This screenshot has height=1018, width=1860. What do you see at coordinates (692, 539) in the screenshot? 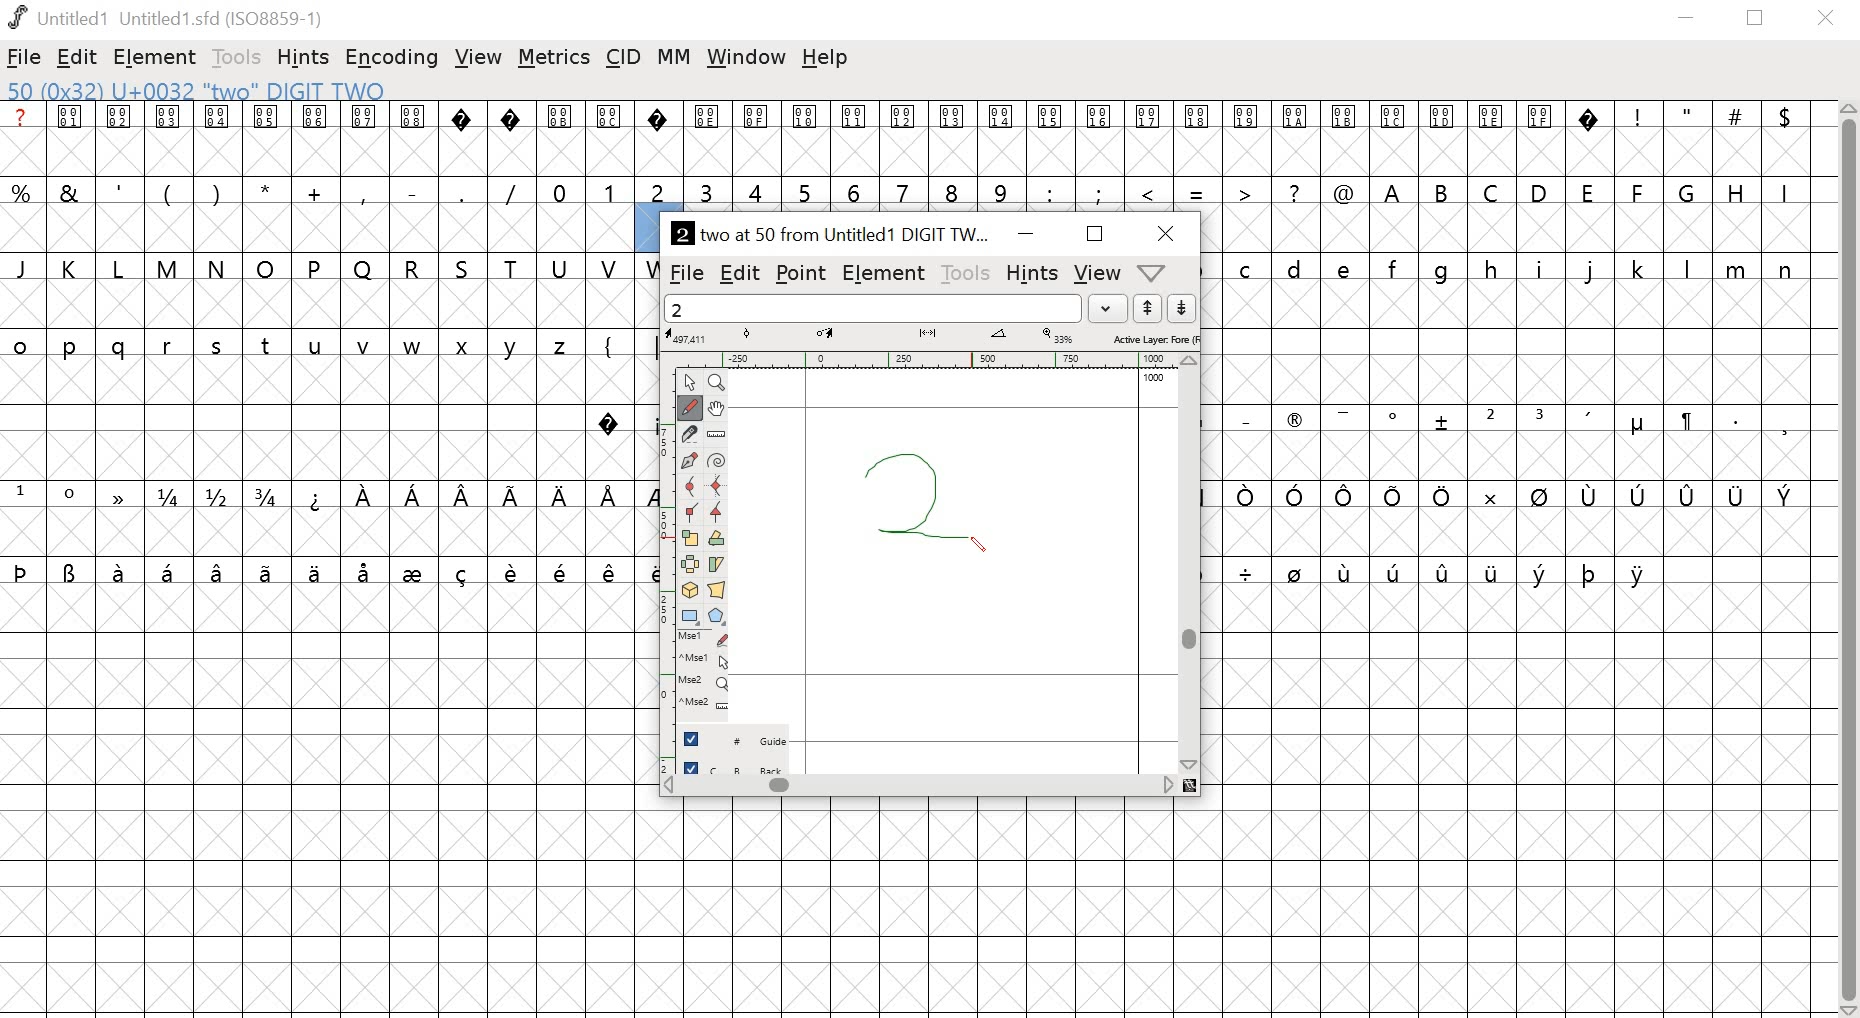
I see `scale` at bounding box center [692, 539].